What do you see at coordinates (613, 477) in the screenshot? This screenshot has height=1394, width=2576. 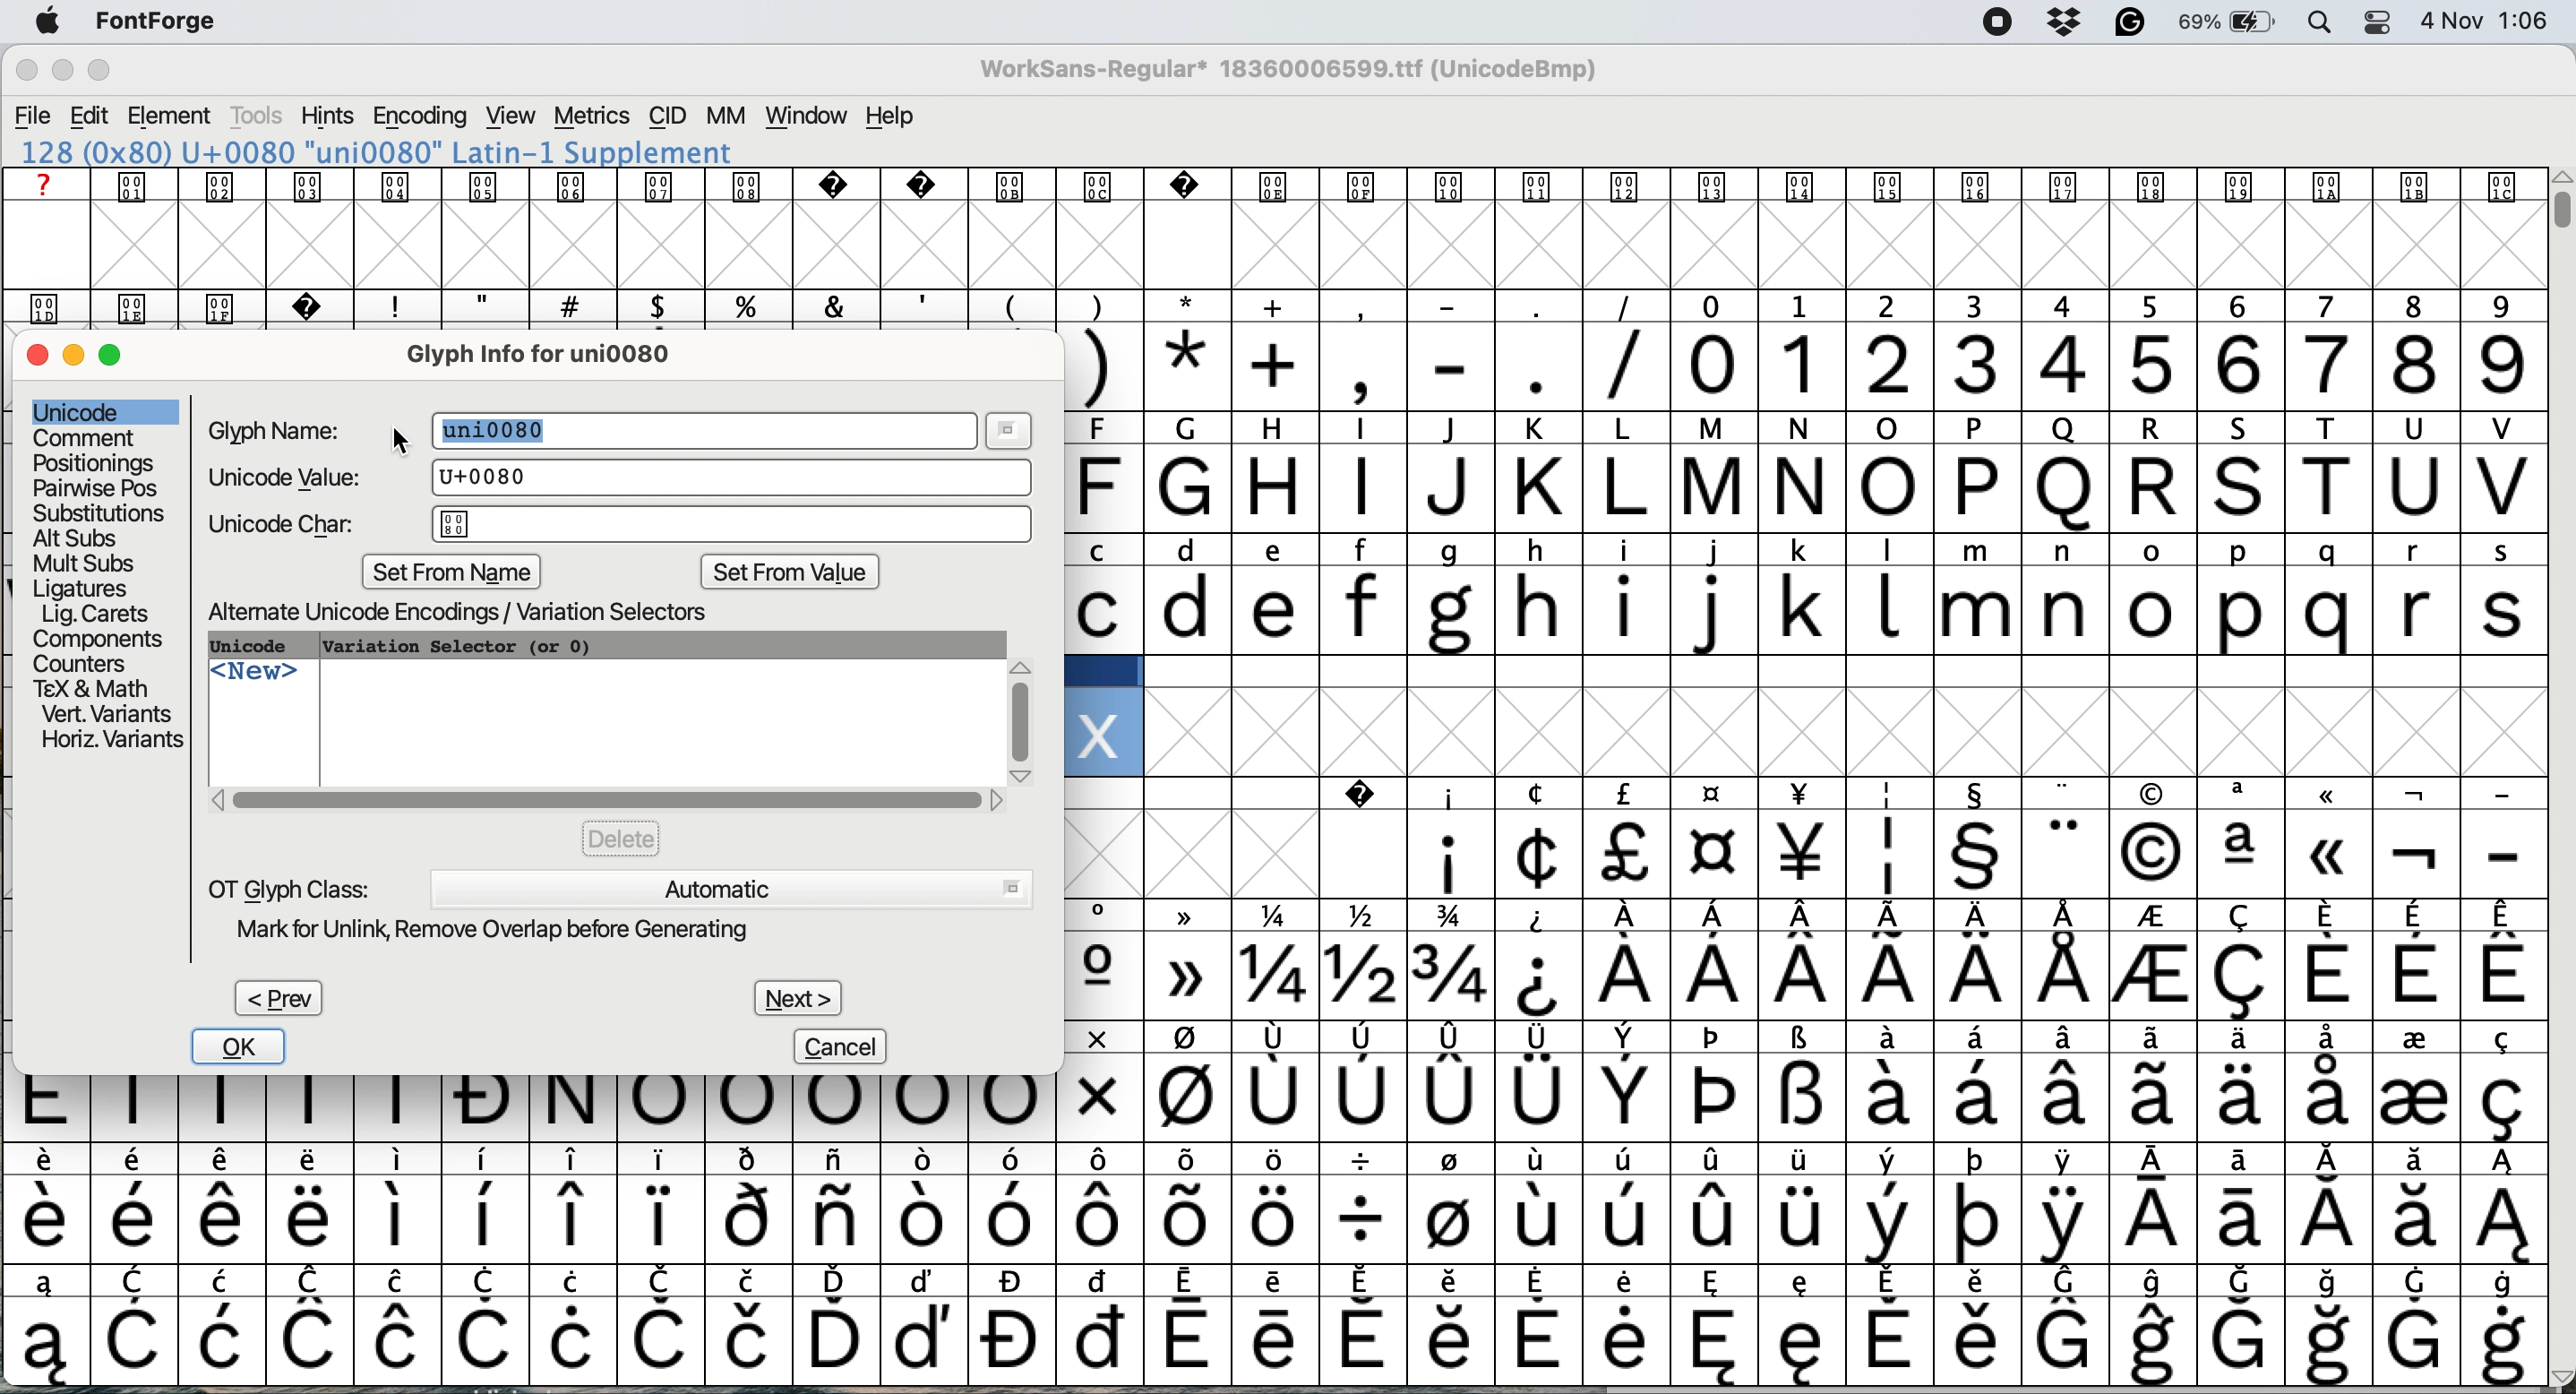 I see `unicode value` at bounding box center [613, 477].